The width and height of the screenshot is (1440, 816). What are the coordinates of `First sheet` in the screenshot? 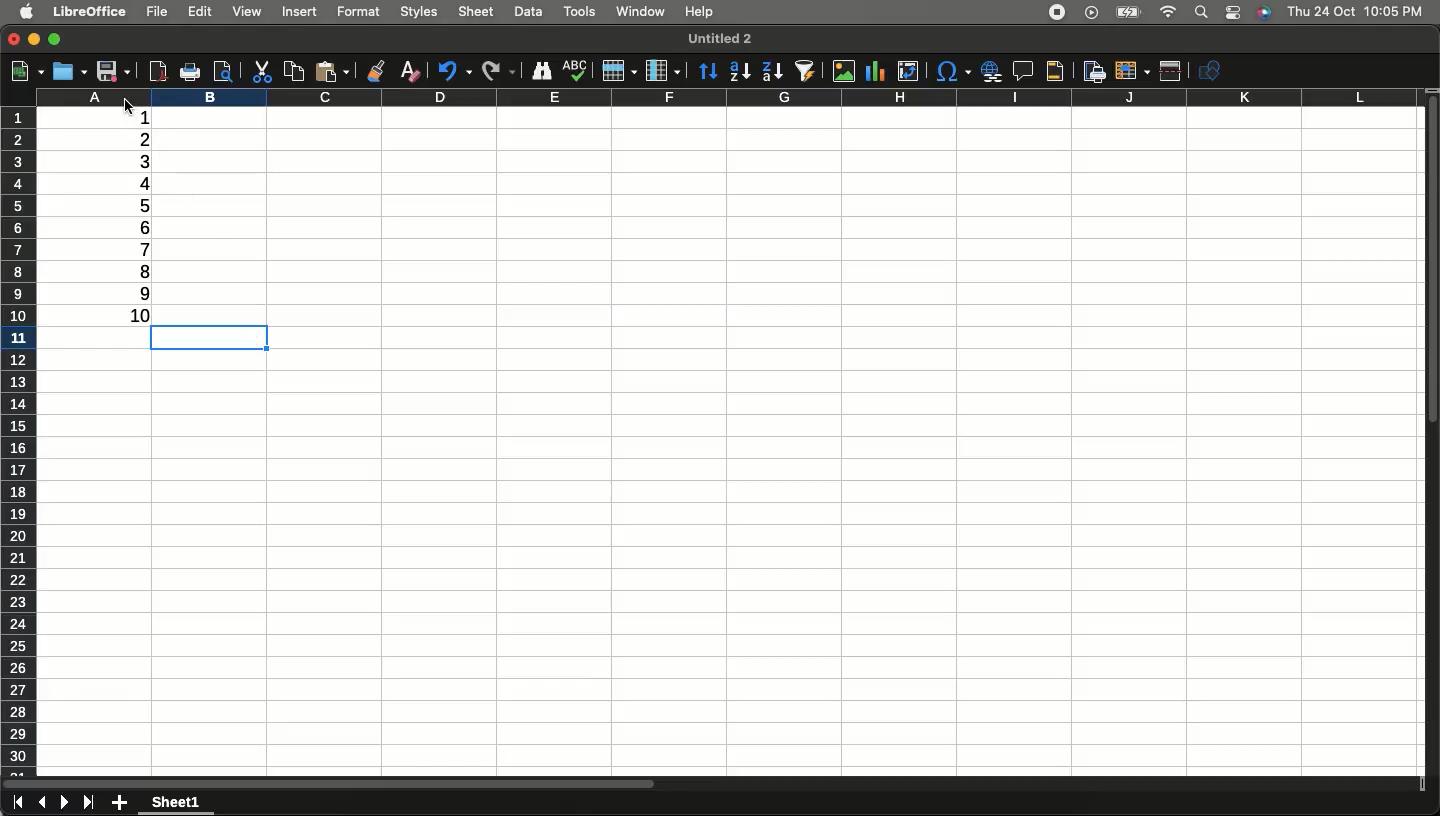 It's located at (16, 804).